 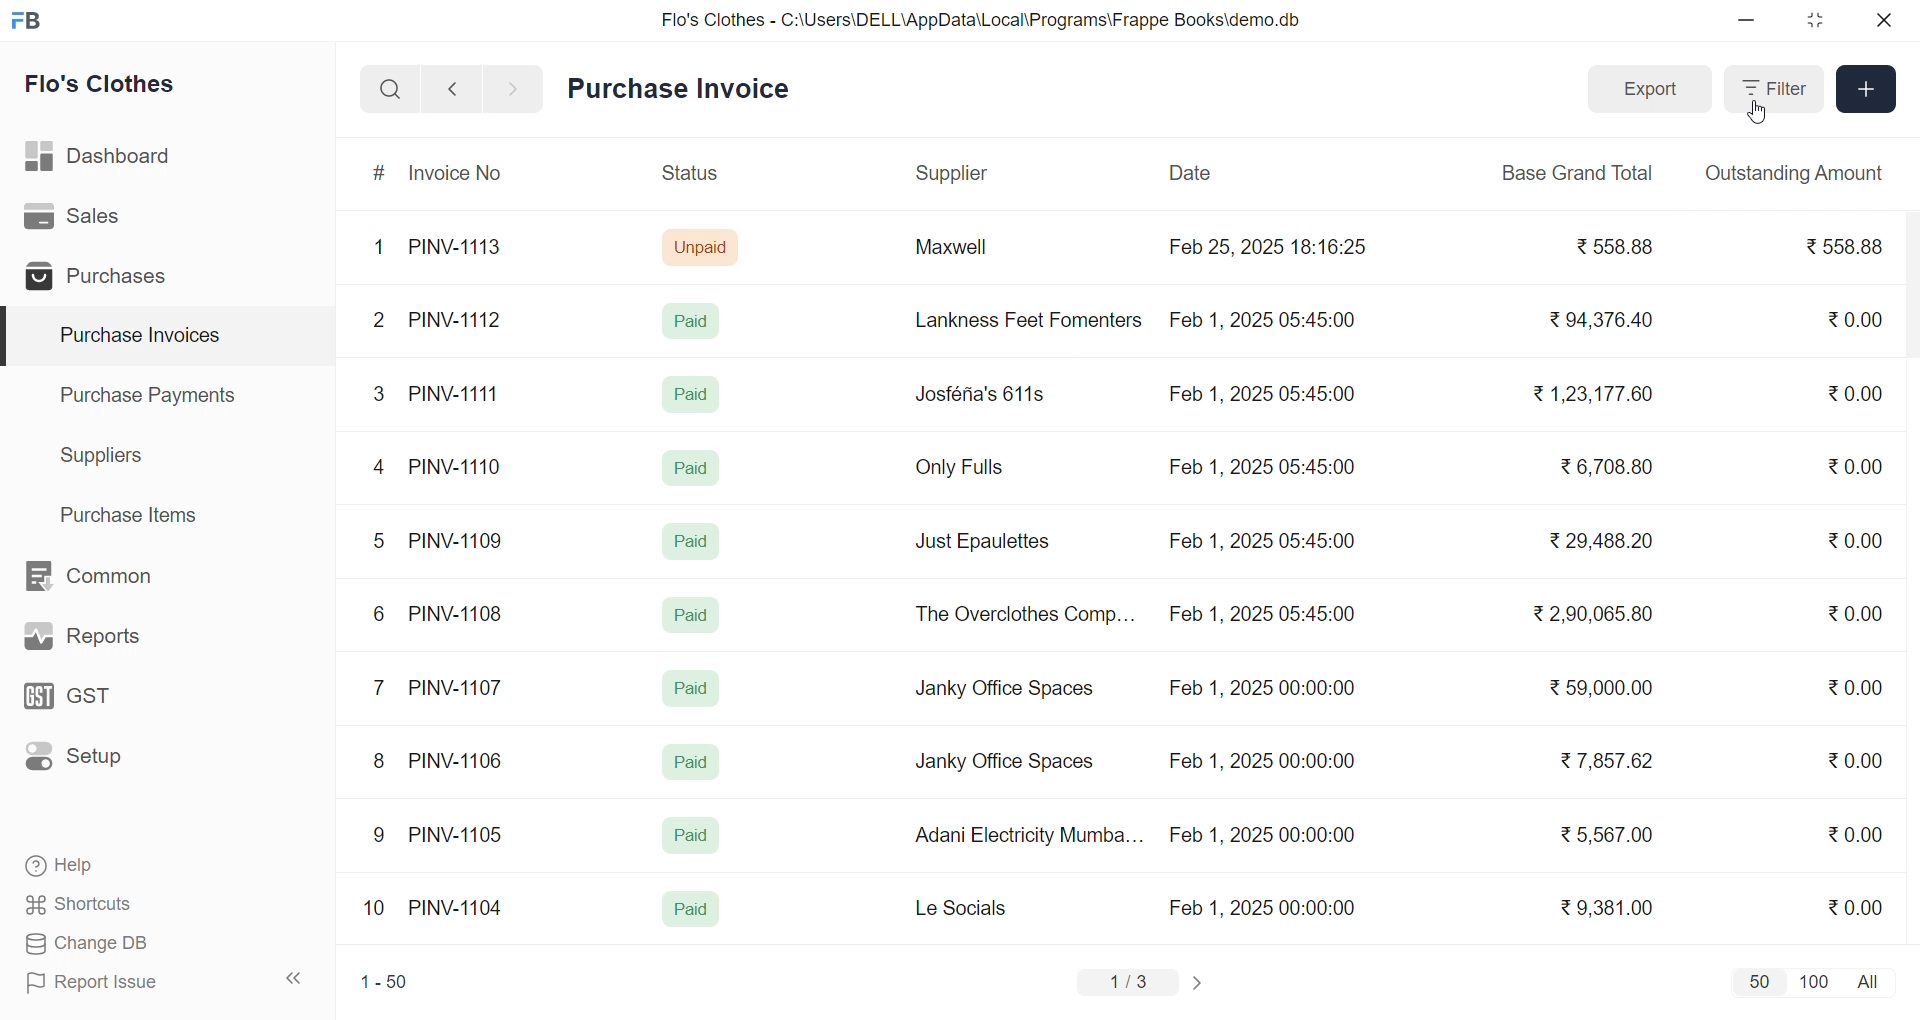 I want to click on Paid, so click(x=692, y=615).